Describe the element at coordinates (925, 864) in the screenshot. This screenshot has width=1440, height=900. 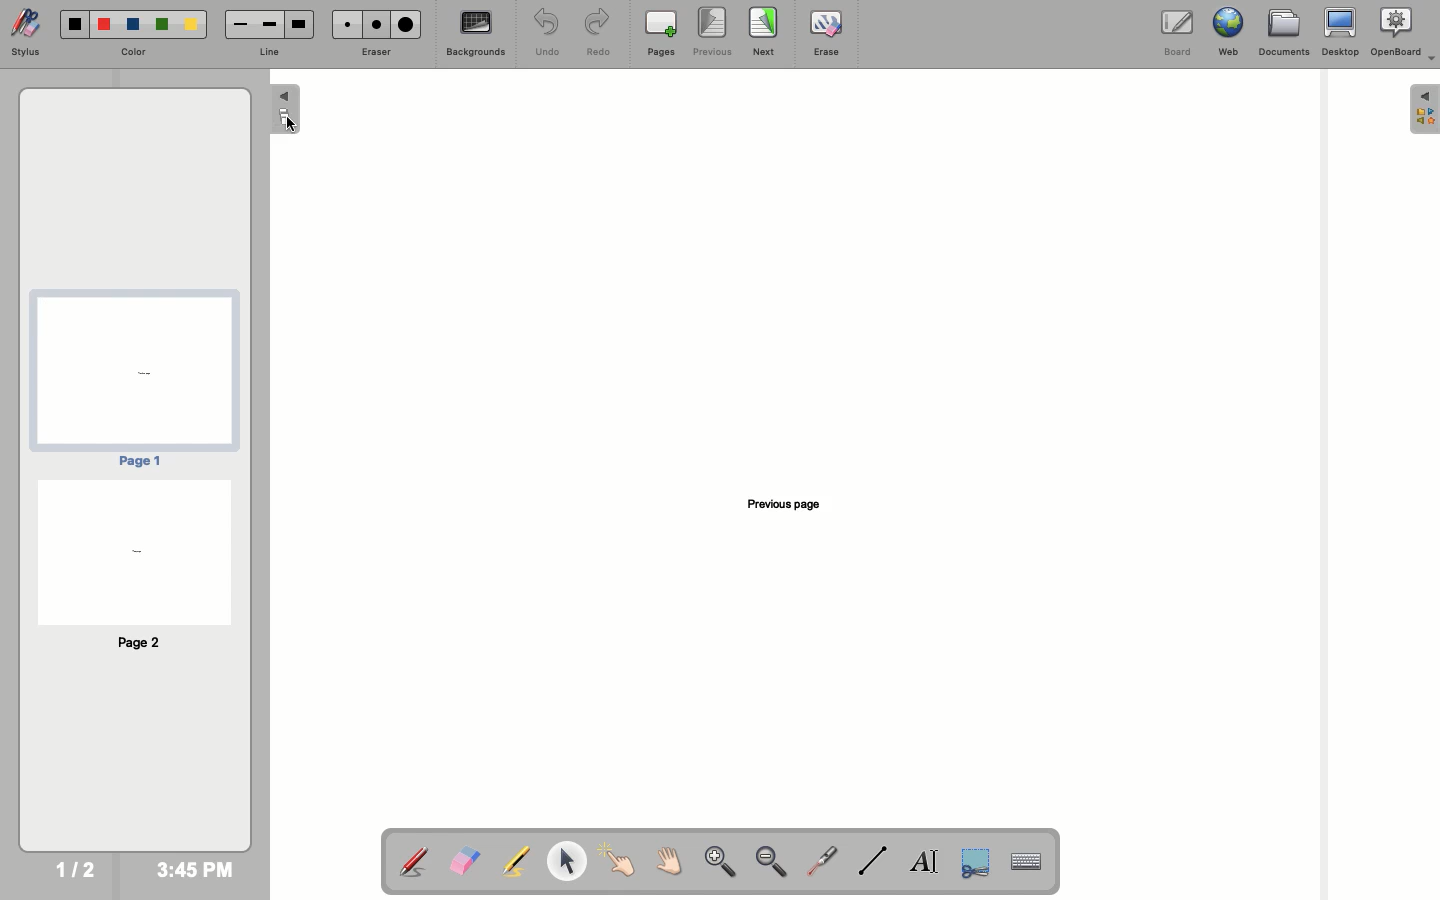
I see `Write text` at that location.